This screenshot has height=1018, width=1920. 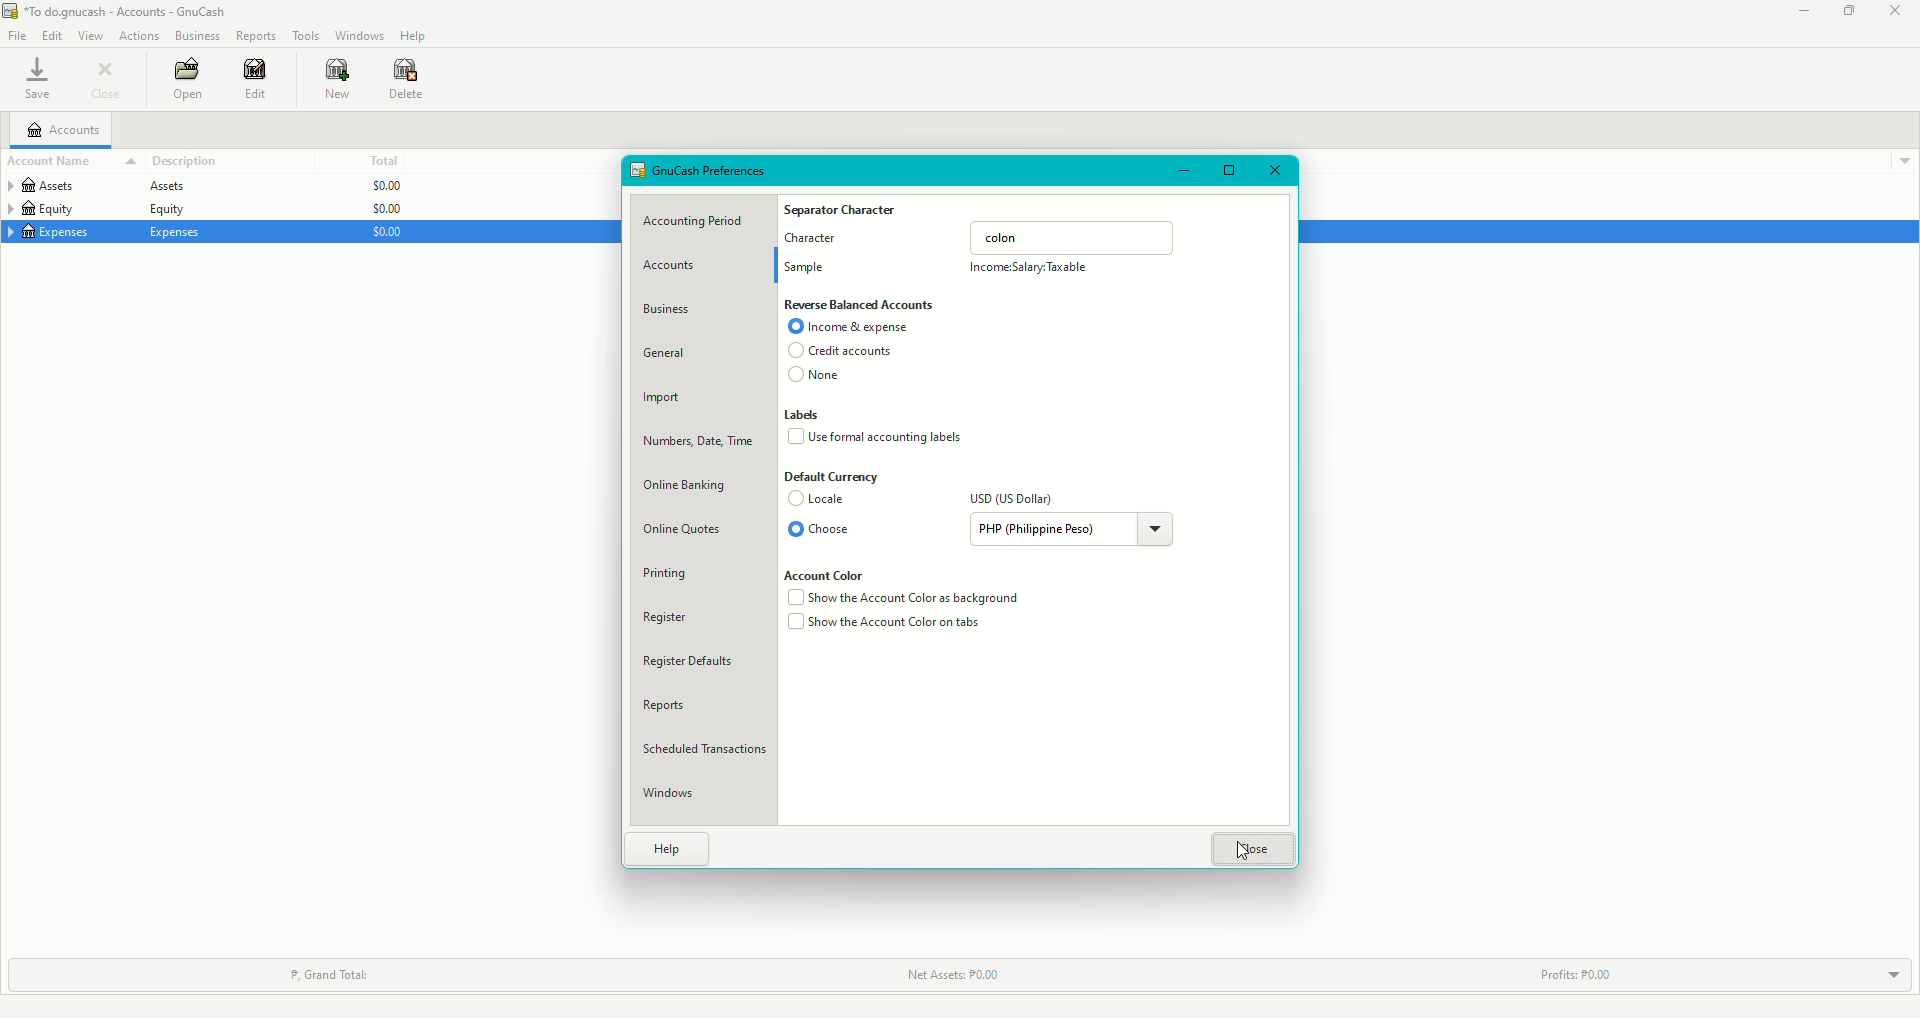 What do you see at coordinates (1074, 236) in the screenshot?
I see `colon` at bounding box center [1074, 236].